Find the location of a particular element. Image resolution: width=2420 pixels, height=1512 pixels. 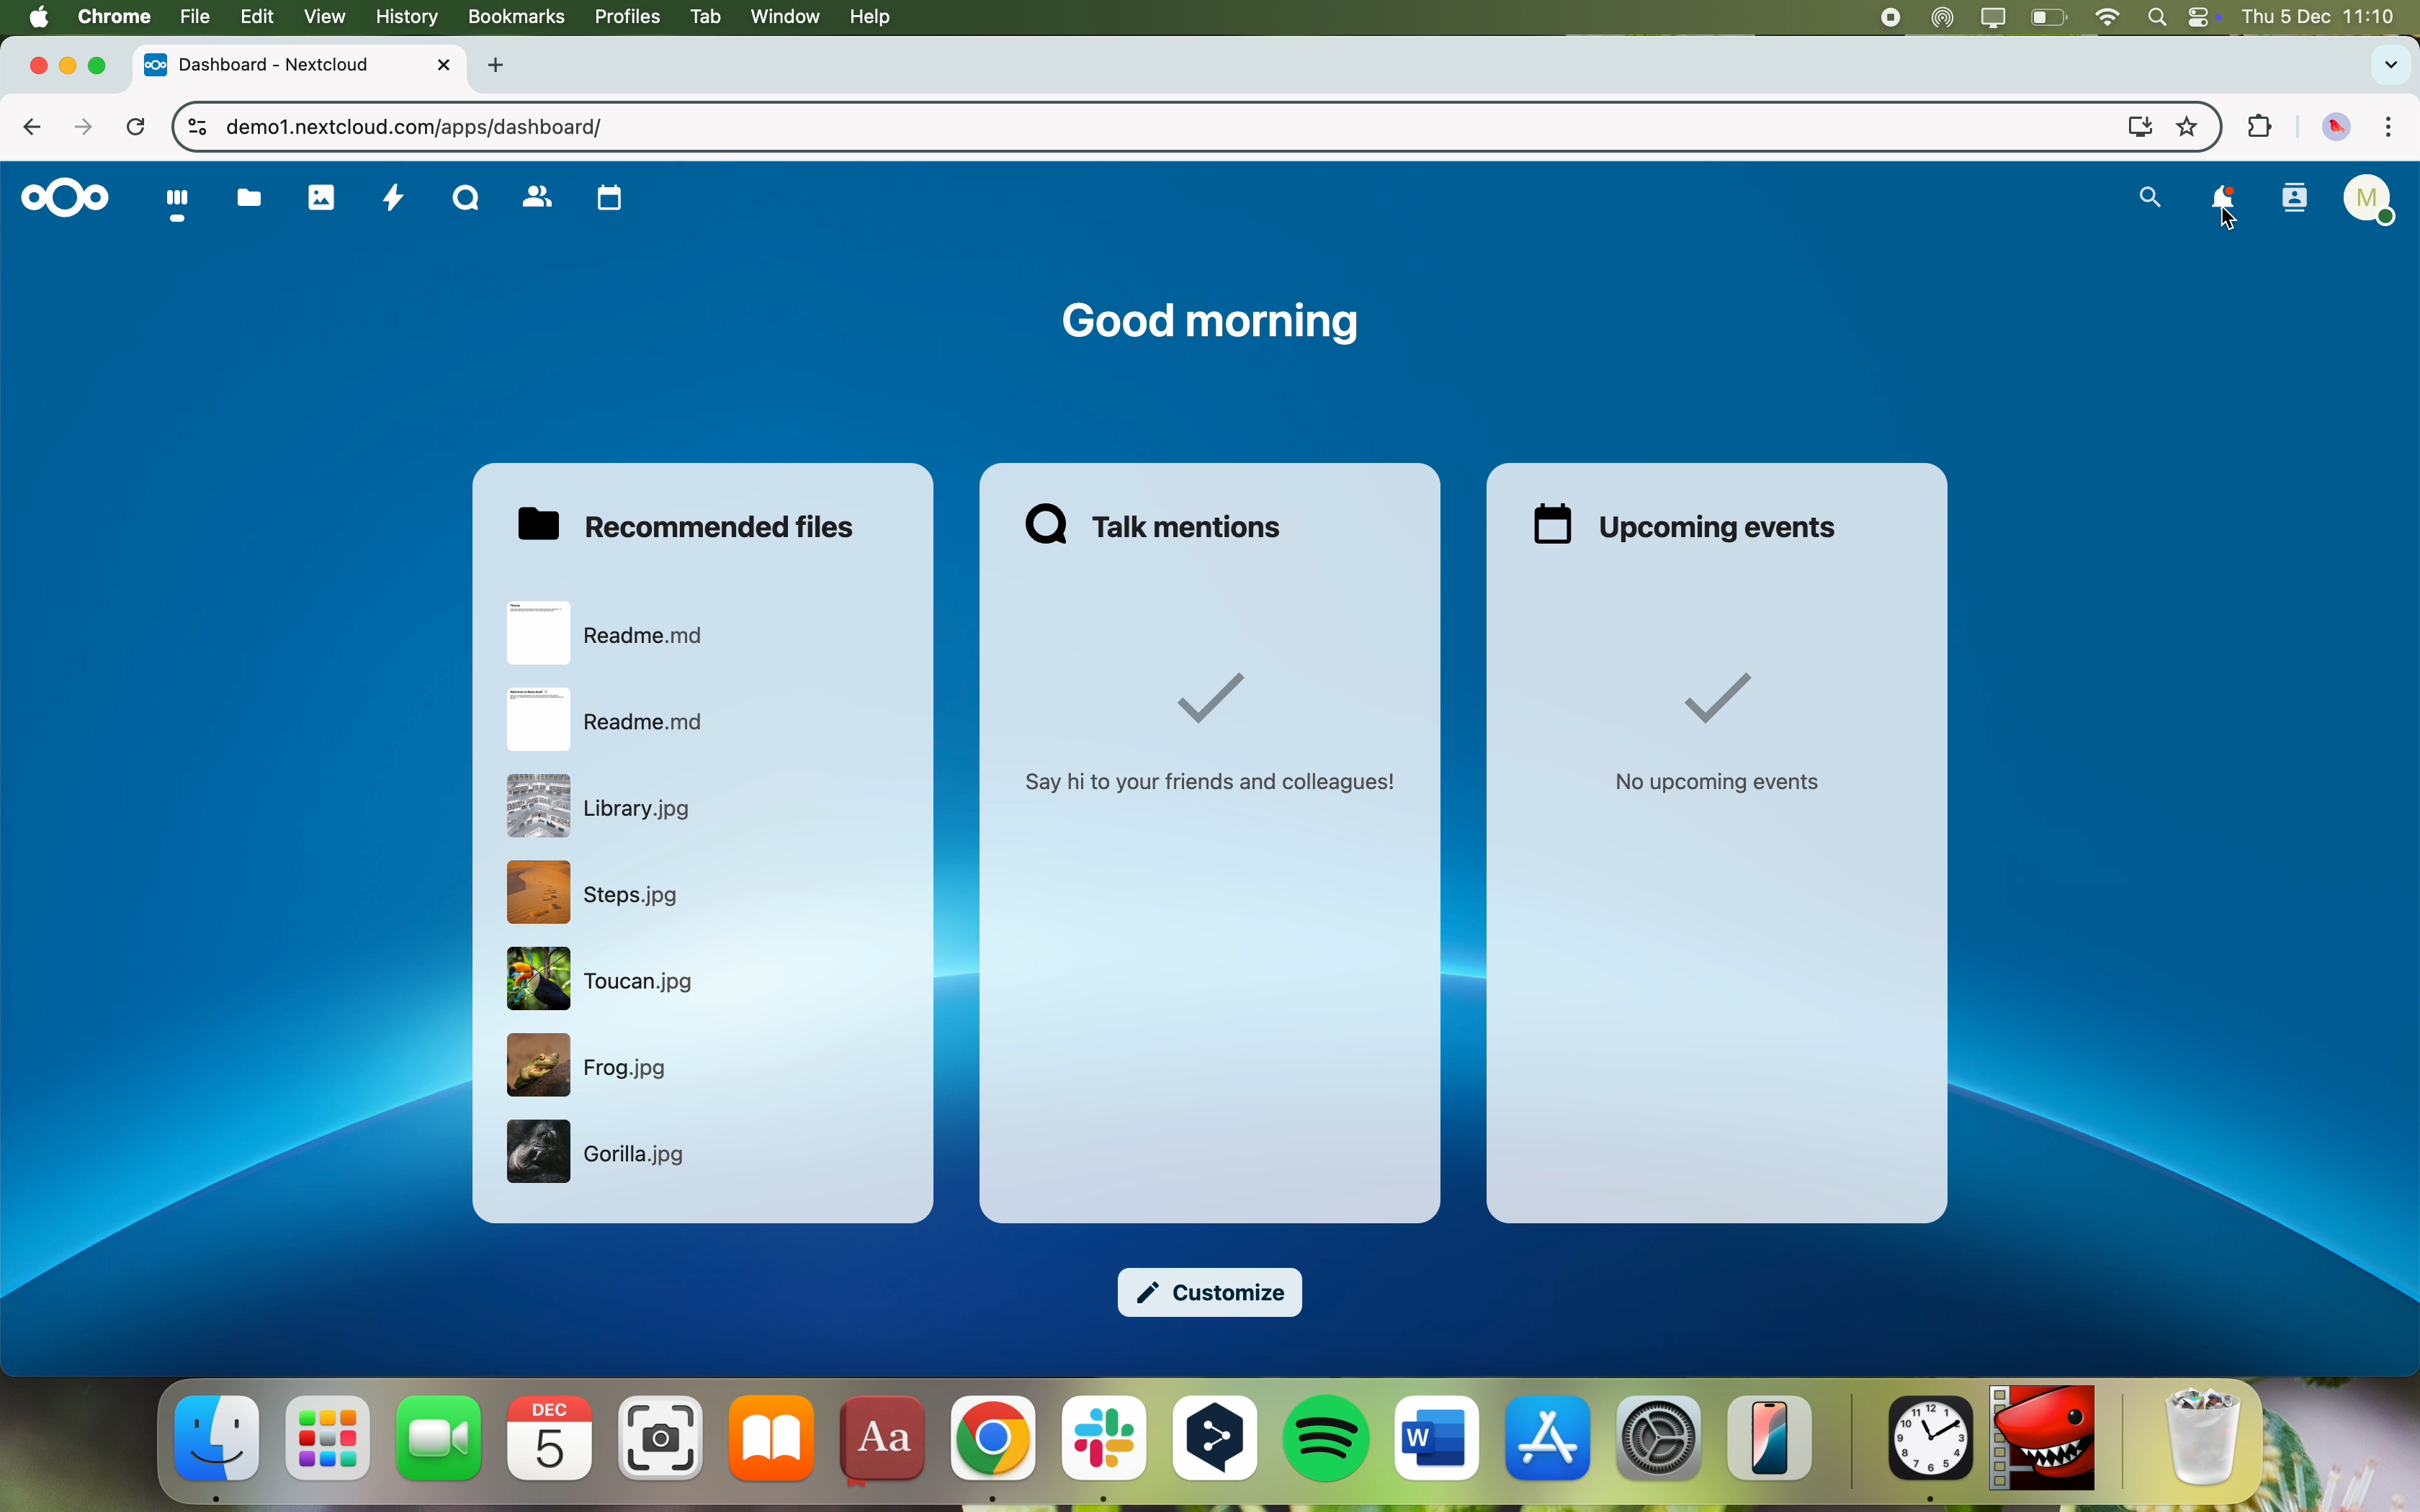

iPhone mirroring is located at coordinates (1771, 1439).